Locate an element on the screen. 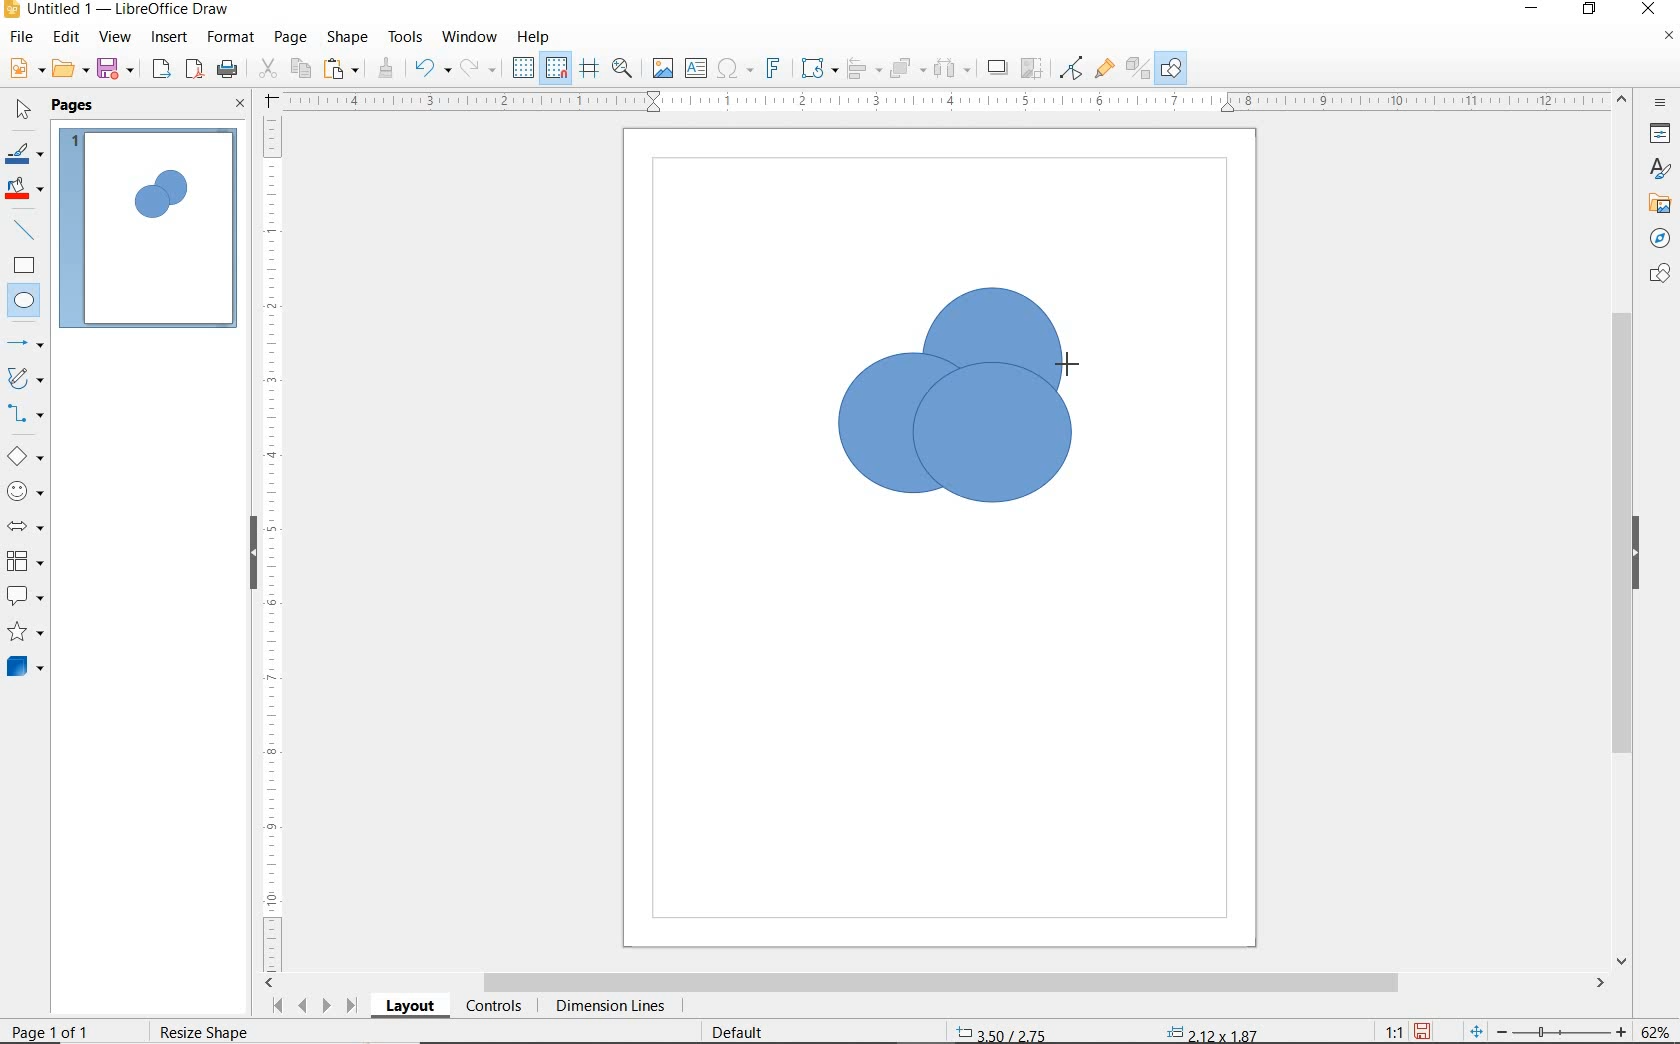 The image size is (1680, 1044). HIDE is located at coordinates (250, 550).